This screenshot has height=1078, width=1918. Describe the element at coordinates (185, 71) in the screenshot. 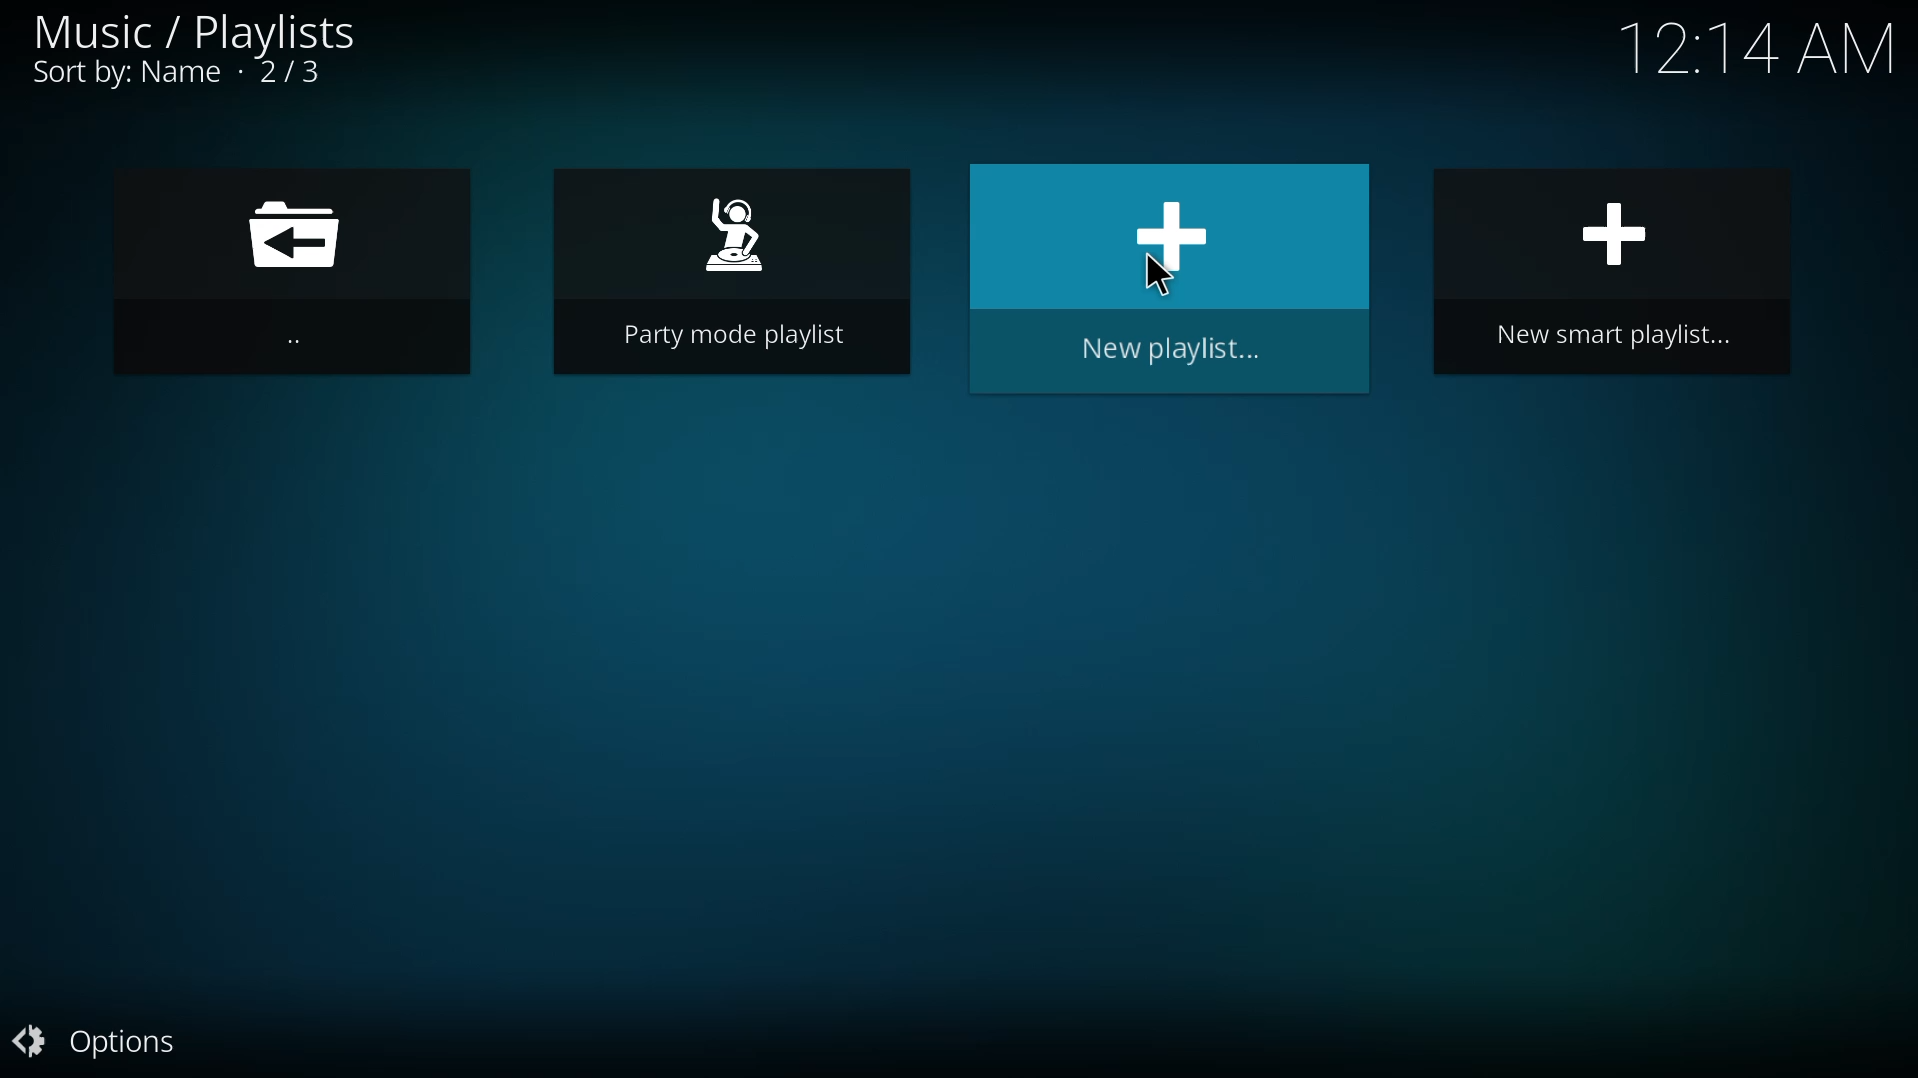

I see `sort by name` at that location.